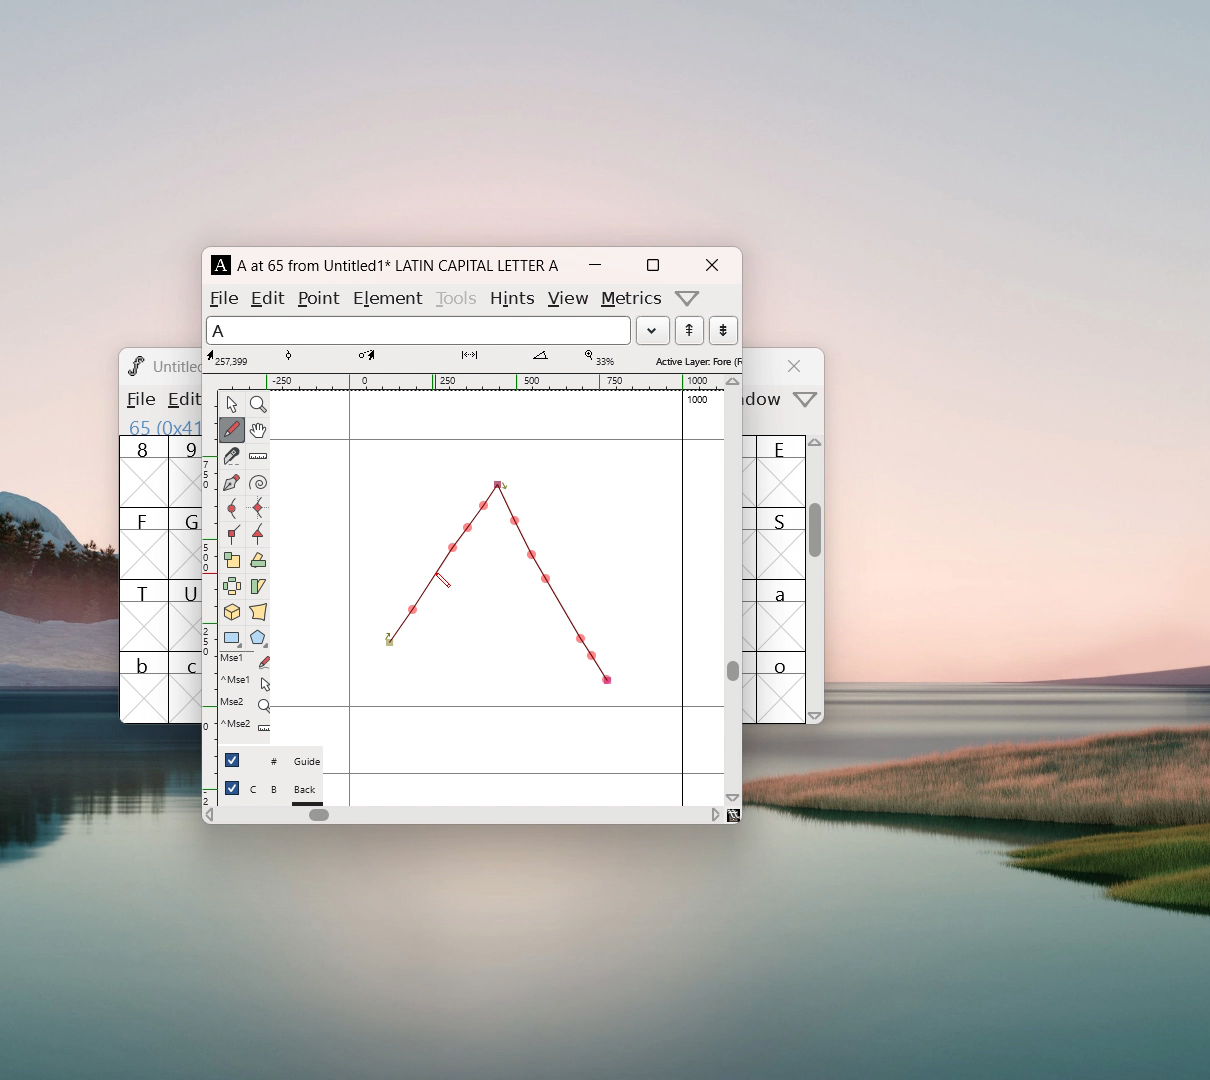  I want to click on add a tangent point, so click(257, 534).